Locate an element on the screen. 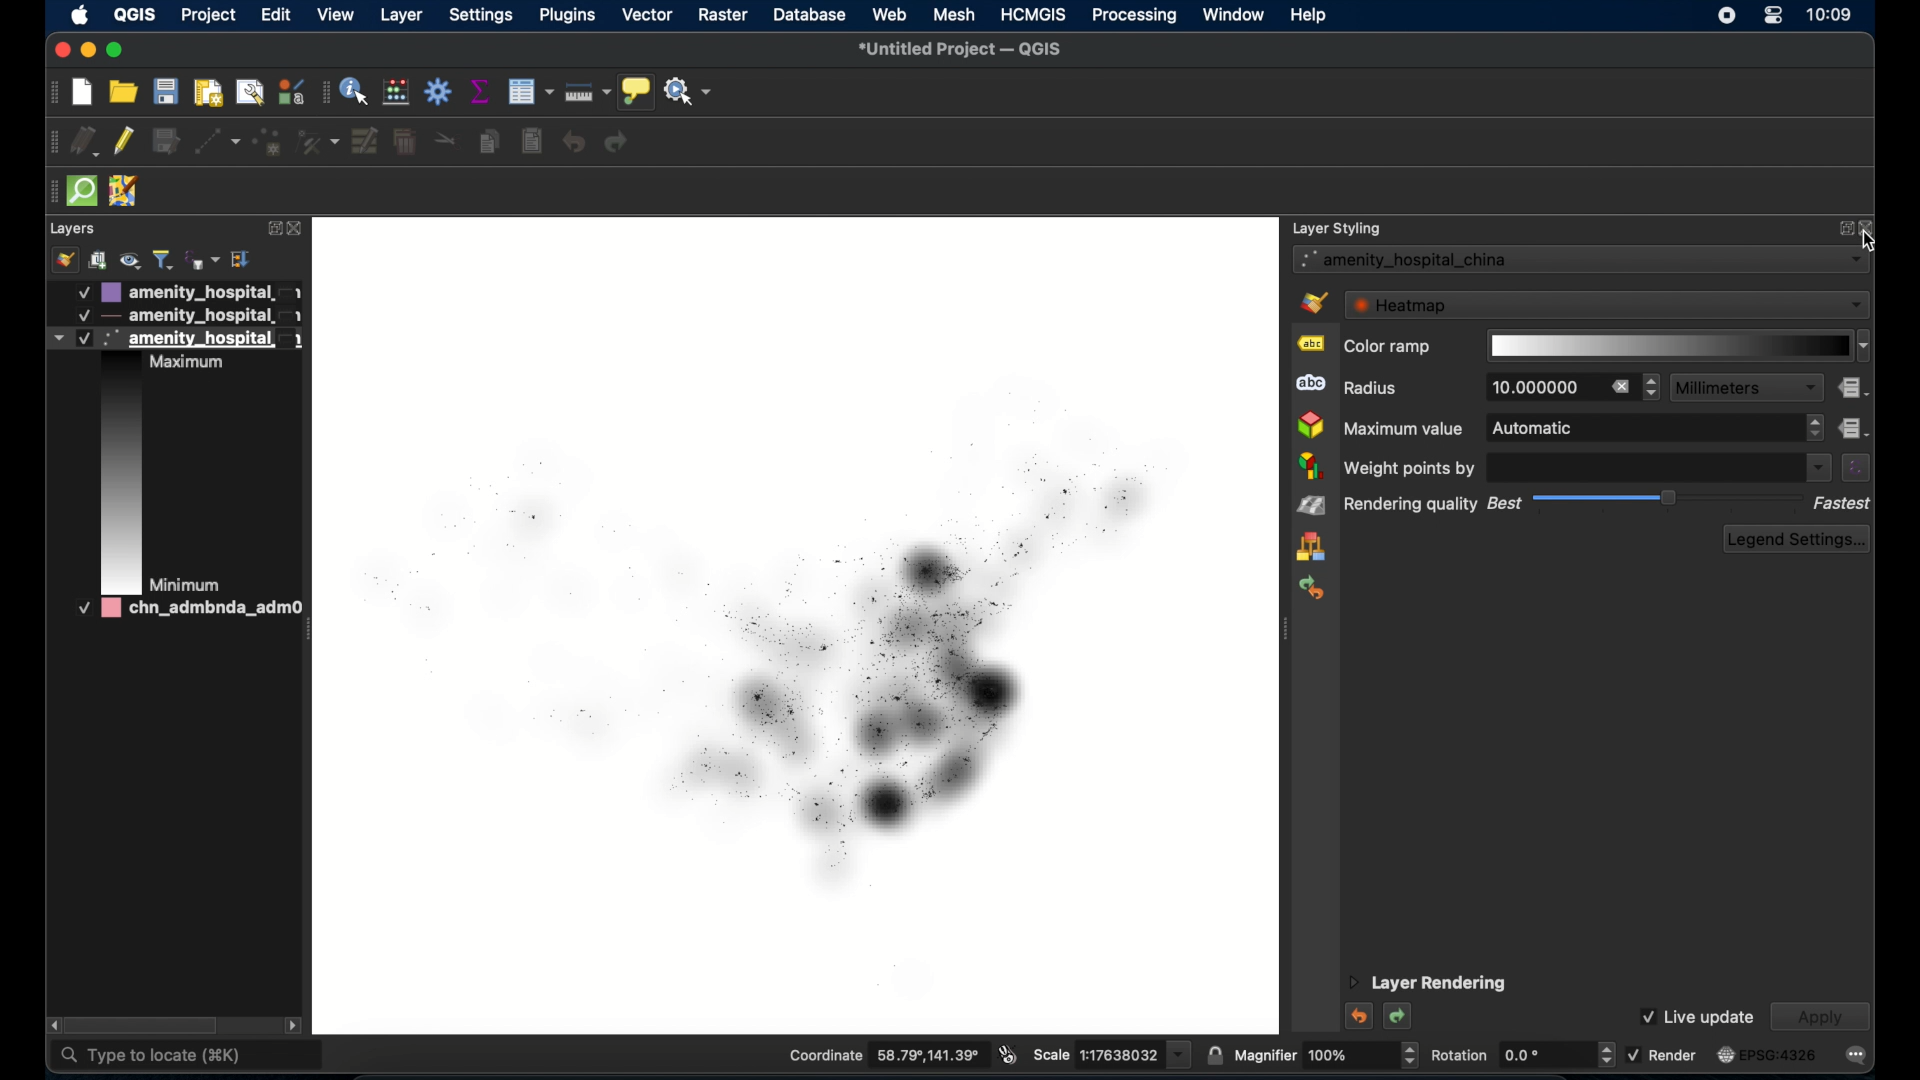 Image resolution: width=1920 pixels, height=1080 pixels. rendering quality is located at coordinates (1412, 506).